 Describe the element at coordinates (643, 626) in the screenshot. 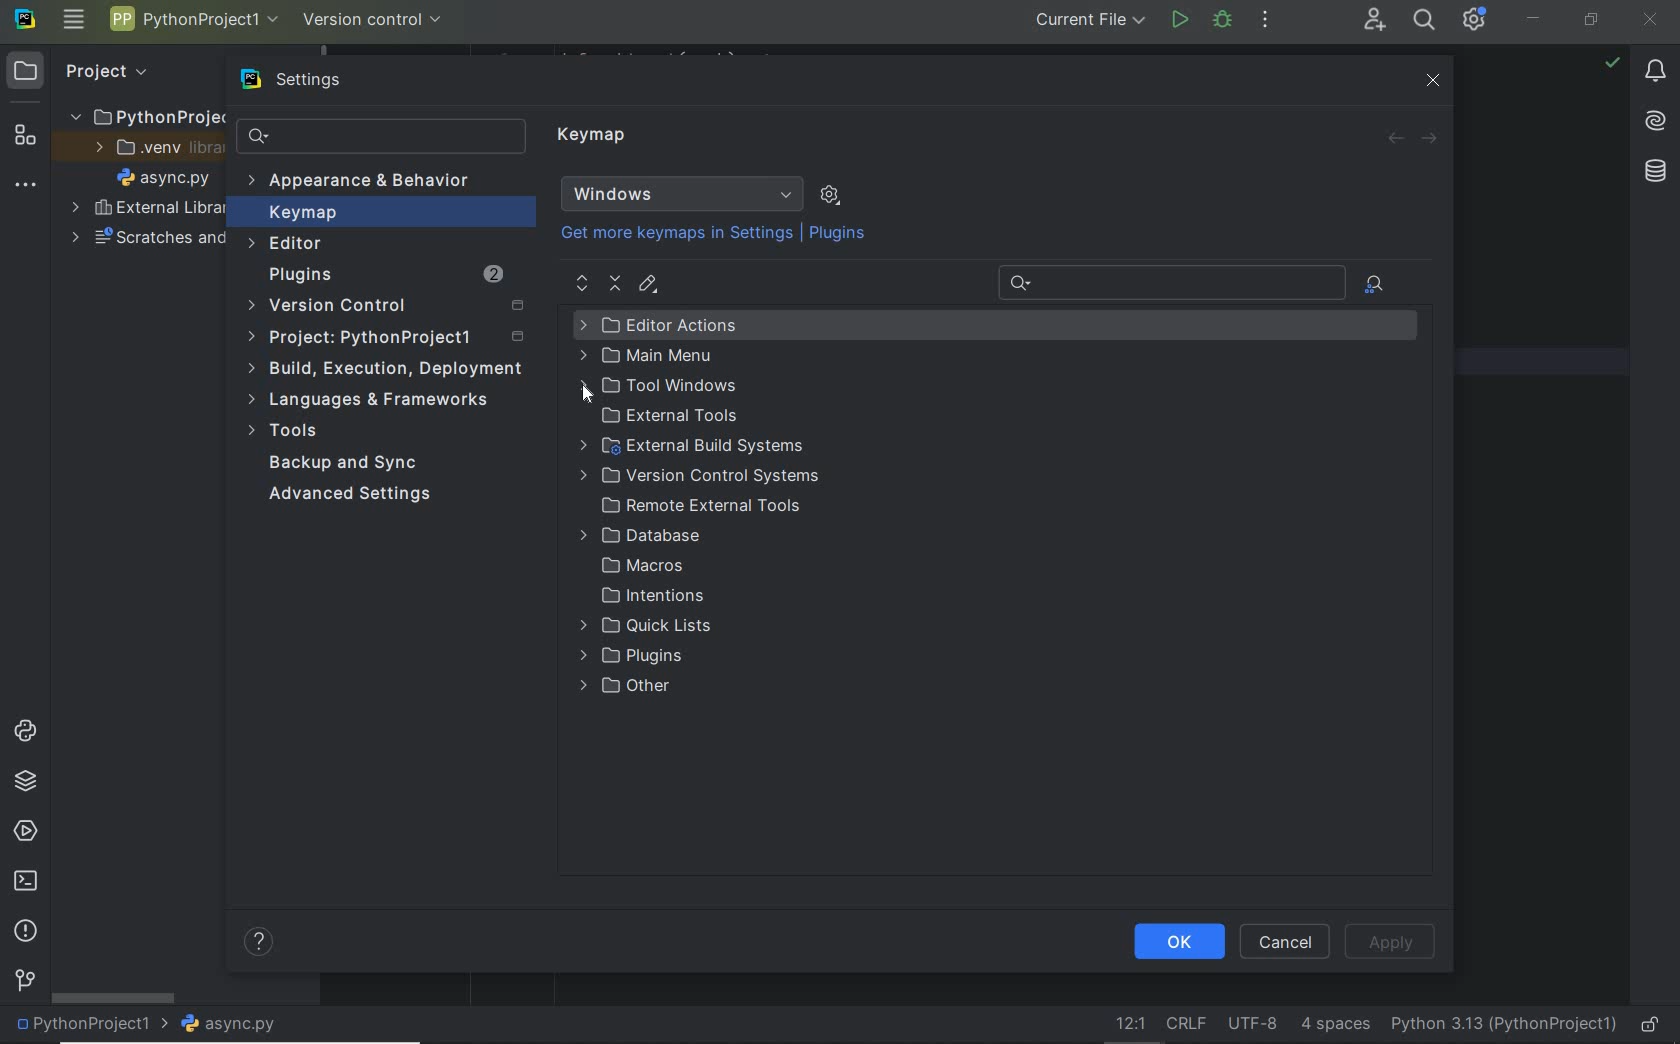

I see `Quick lists` at that location.